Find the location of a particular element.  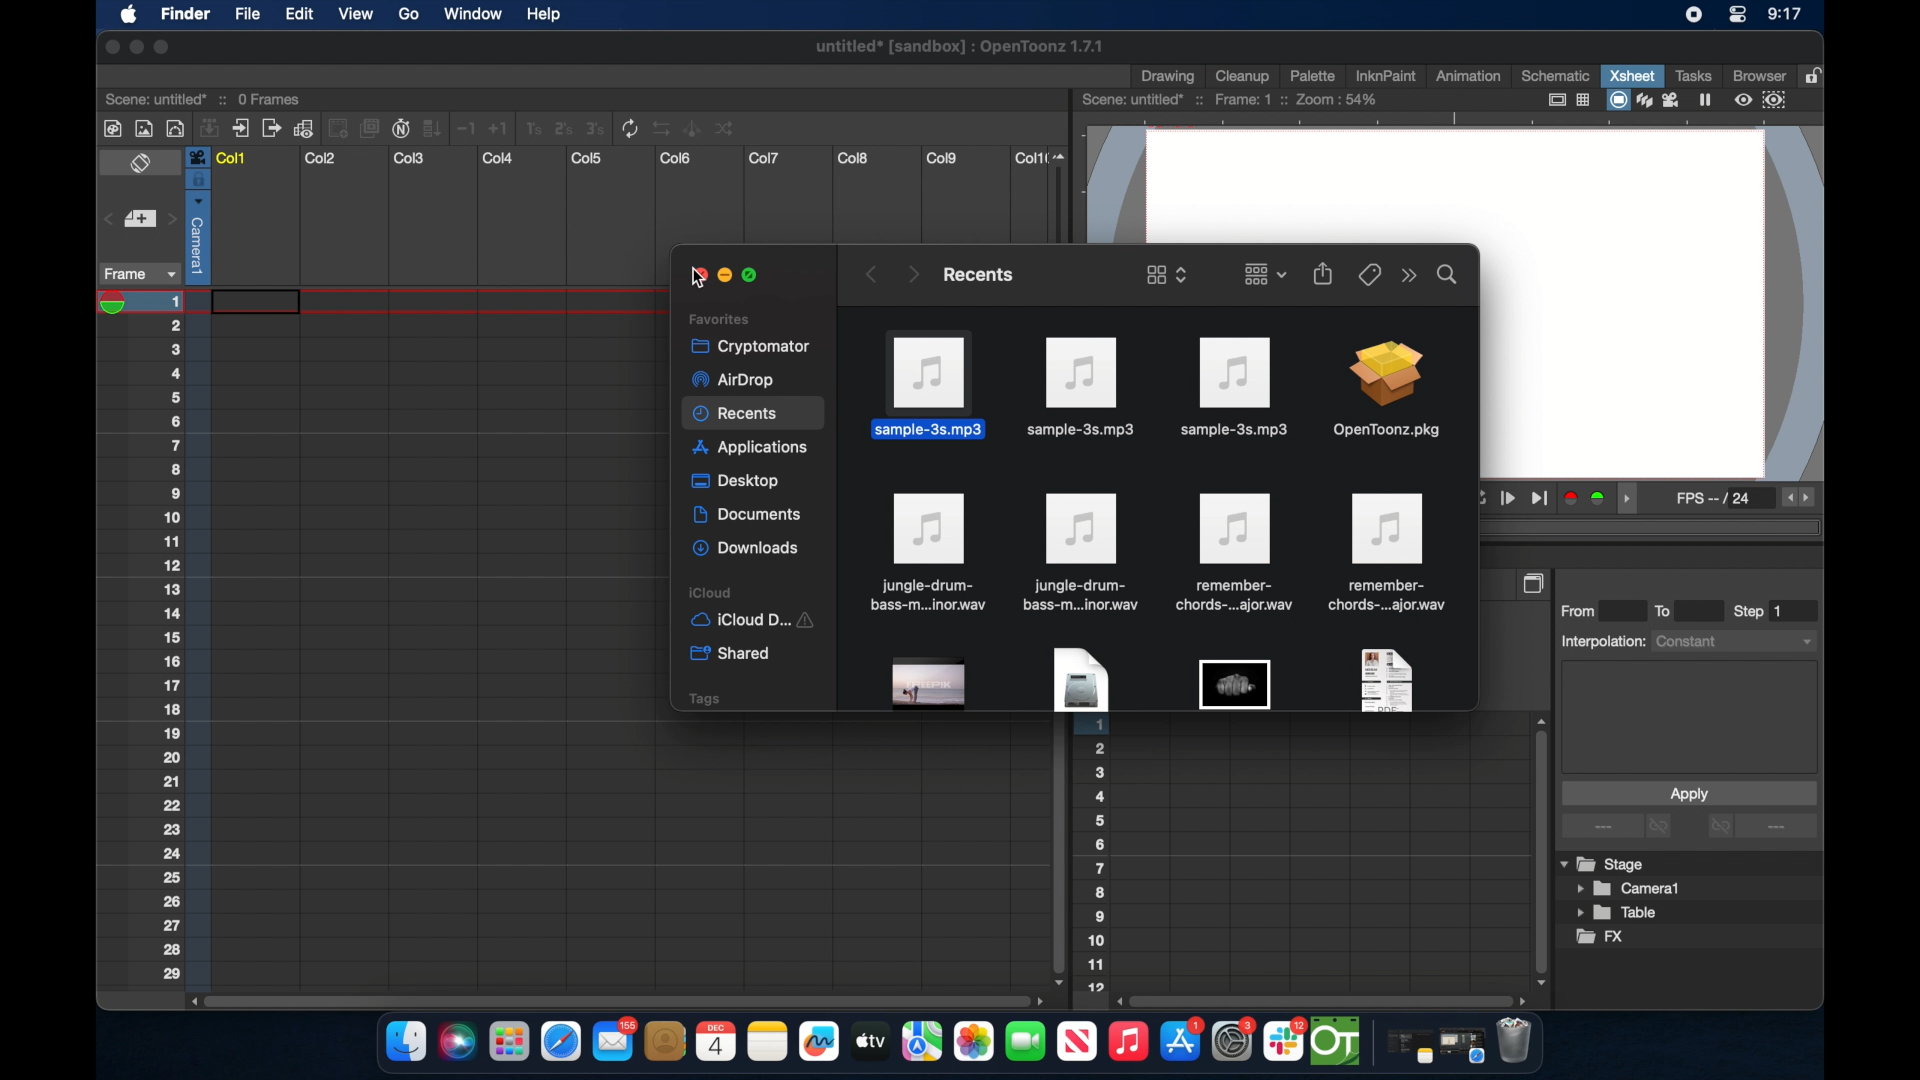

scroll box is located at coordinates (1324, 1000).